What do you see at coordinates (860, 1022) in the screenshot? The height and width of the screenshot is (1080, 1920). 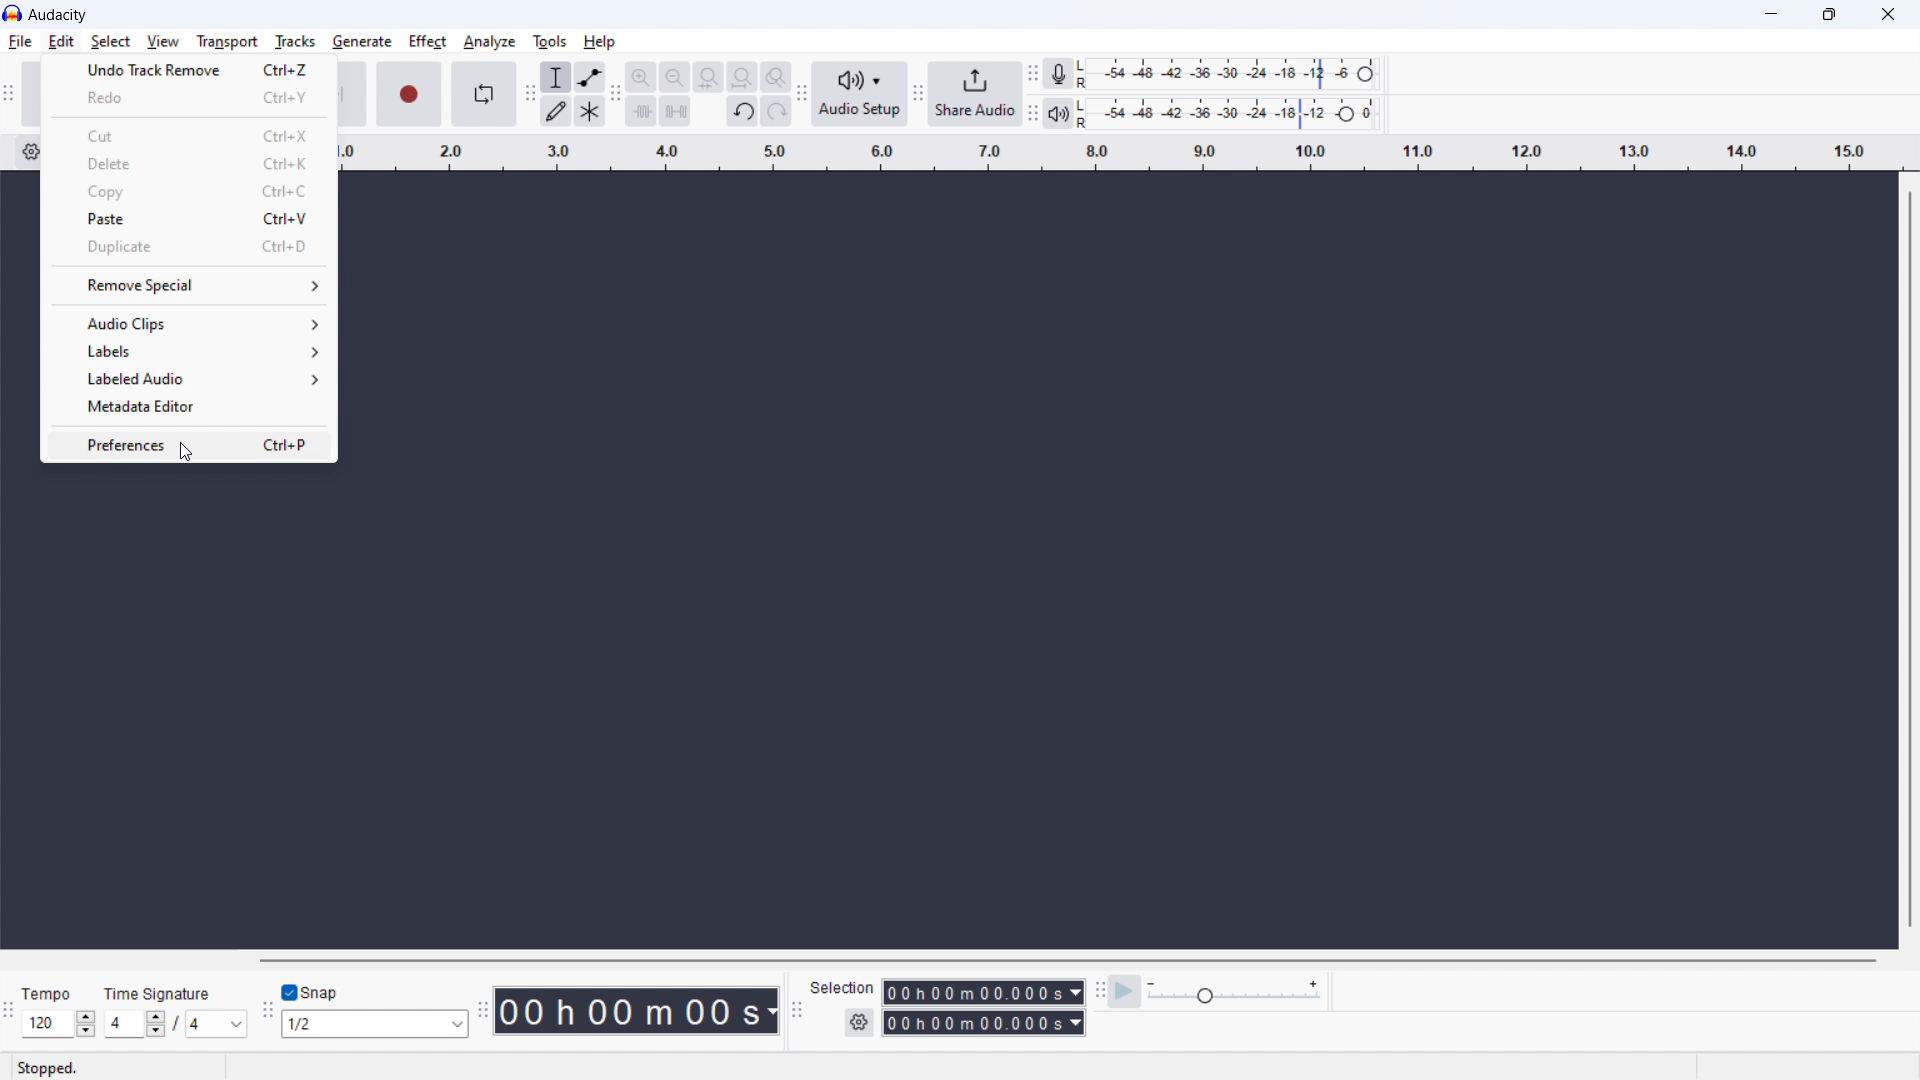 I see `selection settings` at bounding box center [860, 1022].